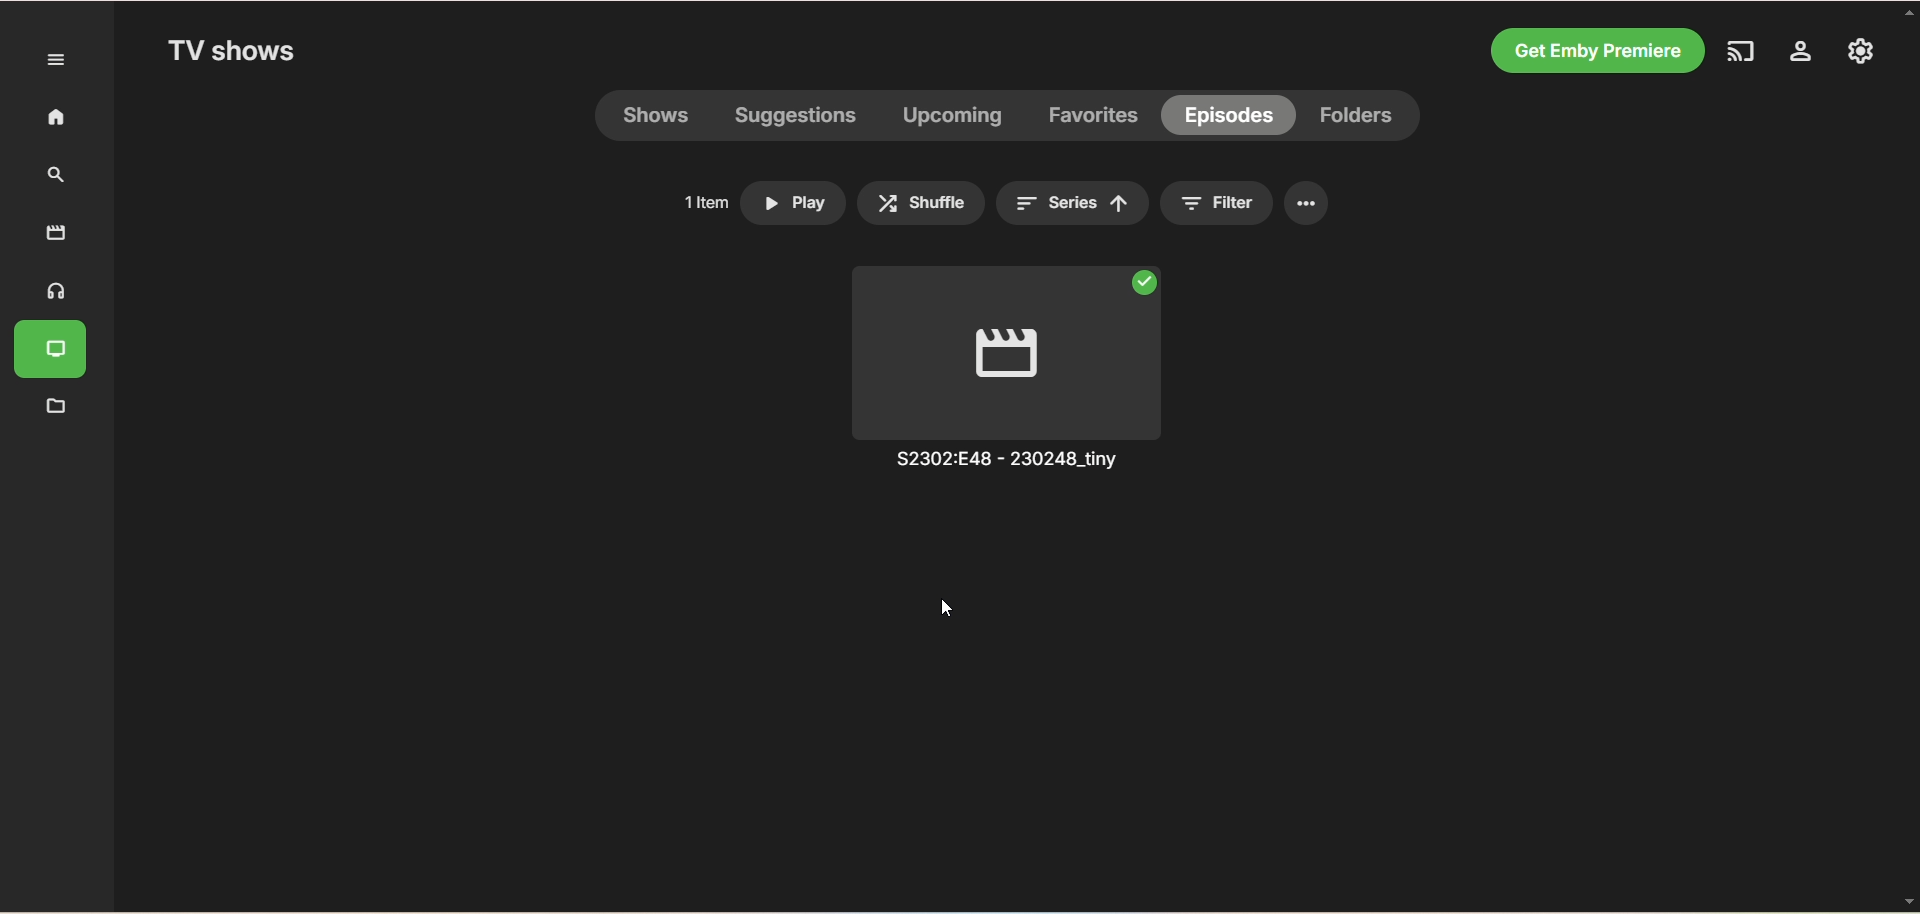 The width and height of the screenshot is (1920, 914). Describe the element at coordinates (1096, 117) in the screenshot. I see `favorites` at that location.